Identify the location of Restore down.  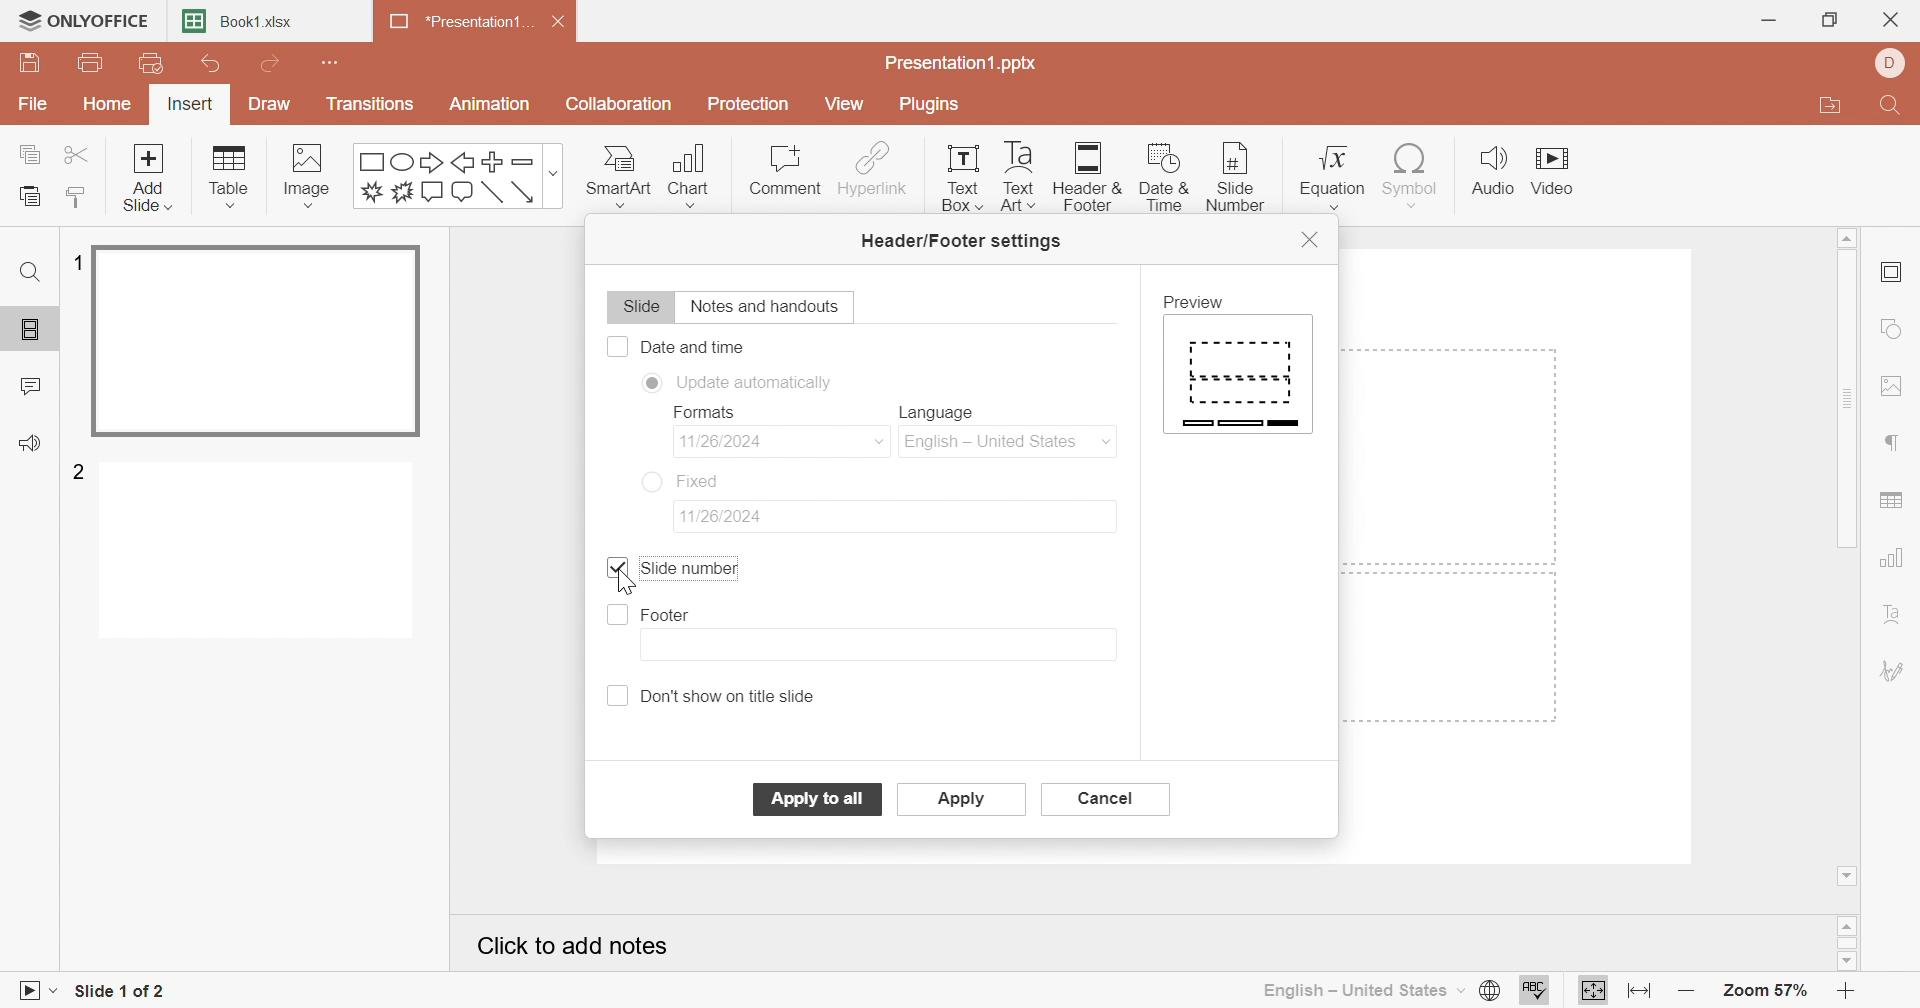
(1833, 19).